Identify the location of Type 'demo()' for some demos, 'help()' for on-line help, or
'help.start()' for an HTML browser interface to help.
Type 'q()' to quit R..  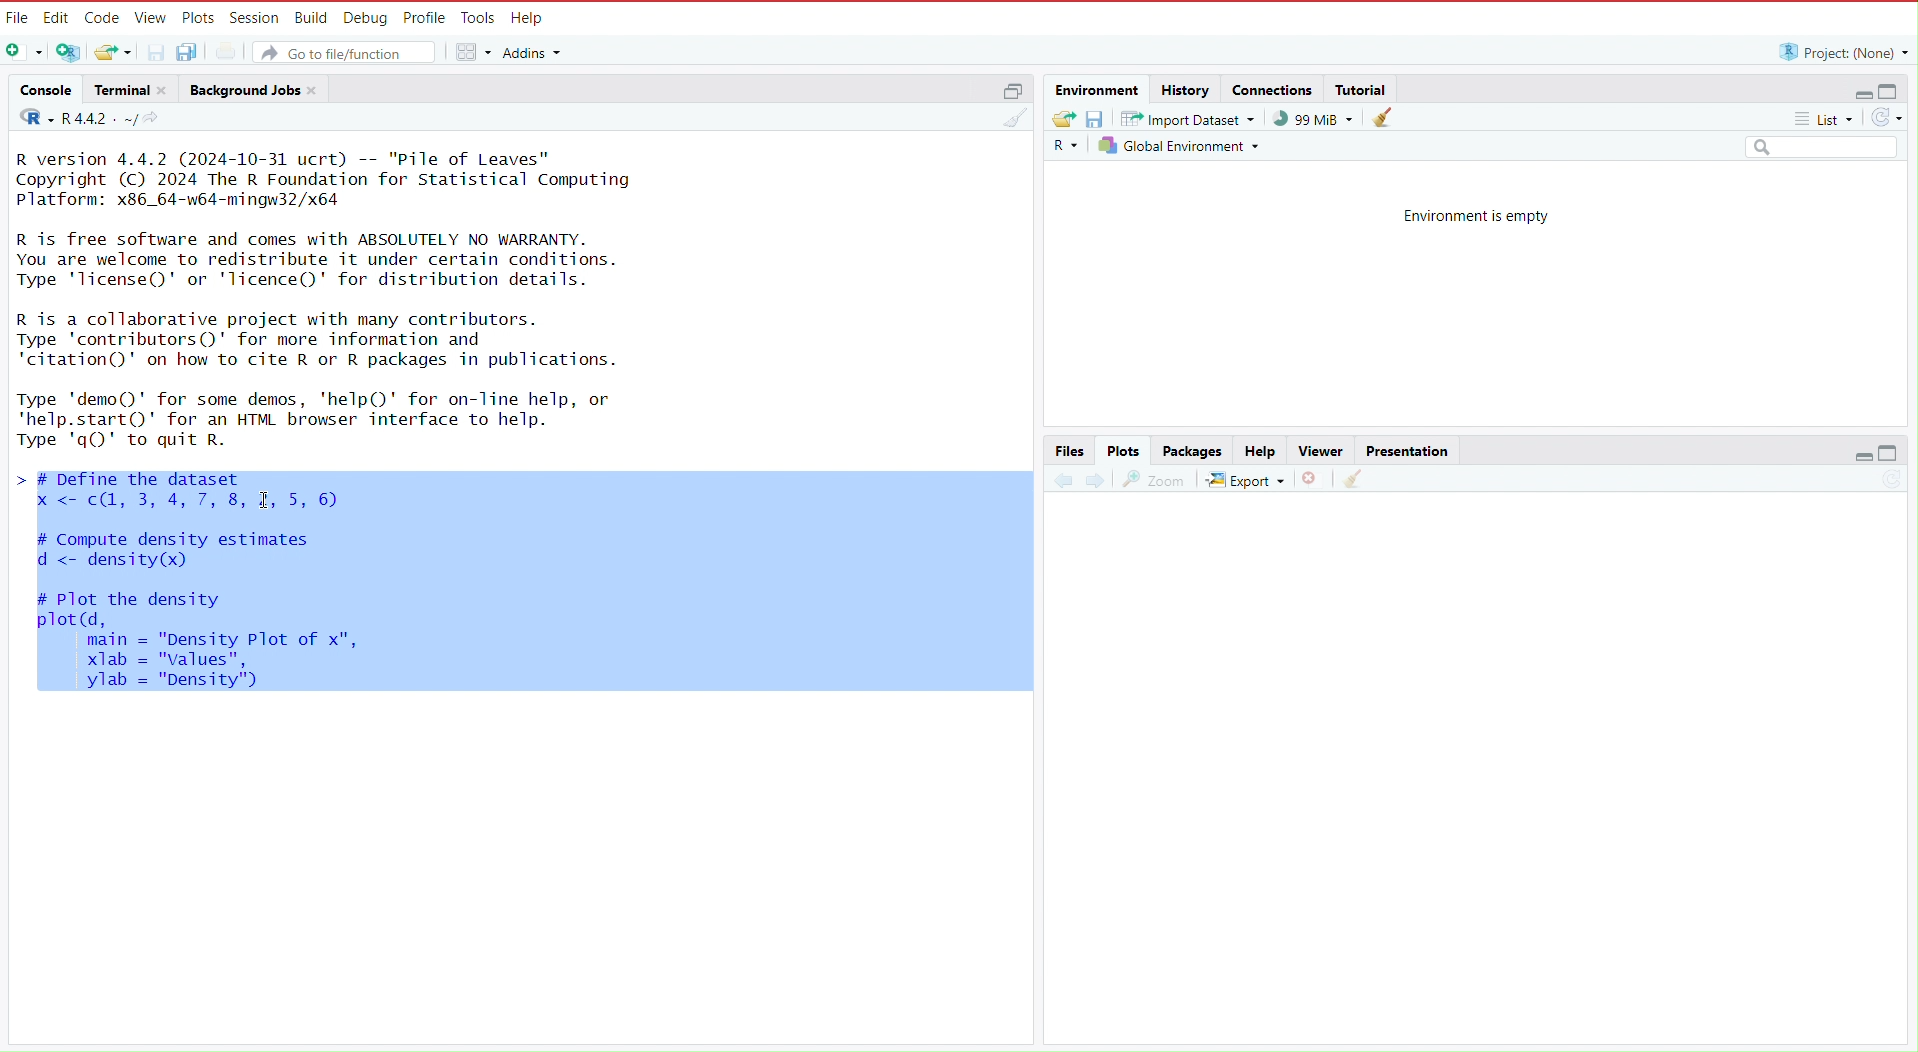
(331, 418).